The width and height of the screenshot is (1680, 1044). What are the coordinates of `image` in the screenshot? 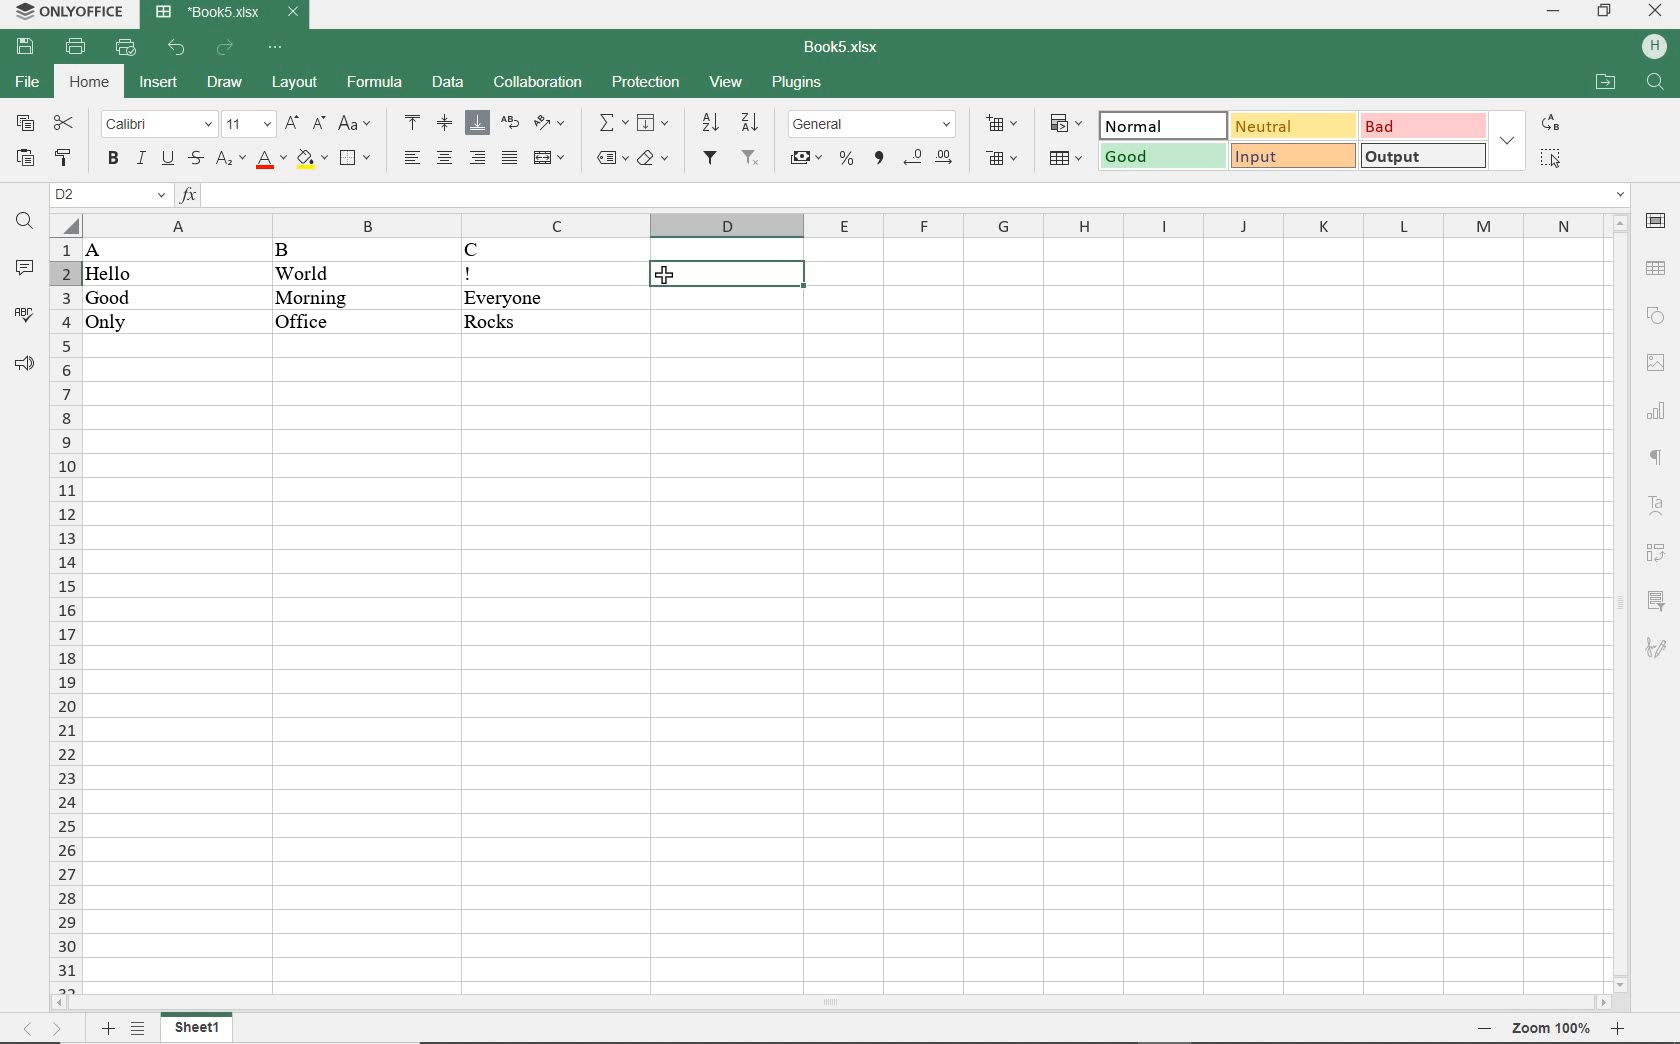 It's located at (1655, 362).